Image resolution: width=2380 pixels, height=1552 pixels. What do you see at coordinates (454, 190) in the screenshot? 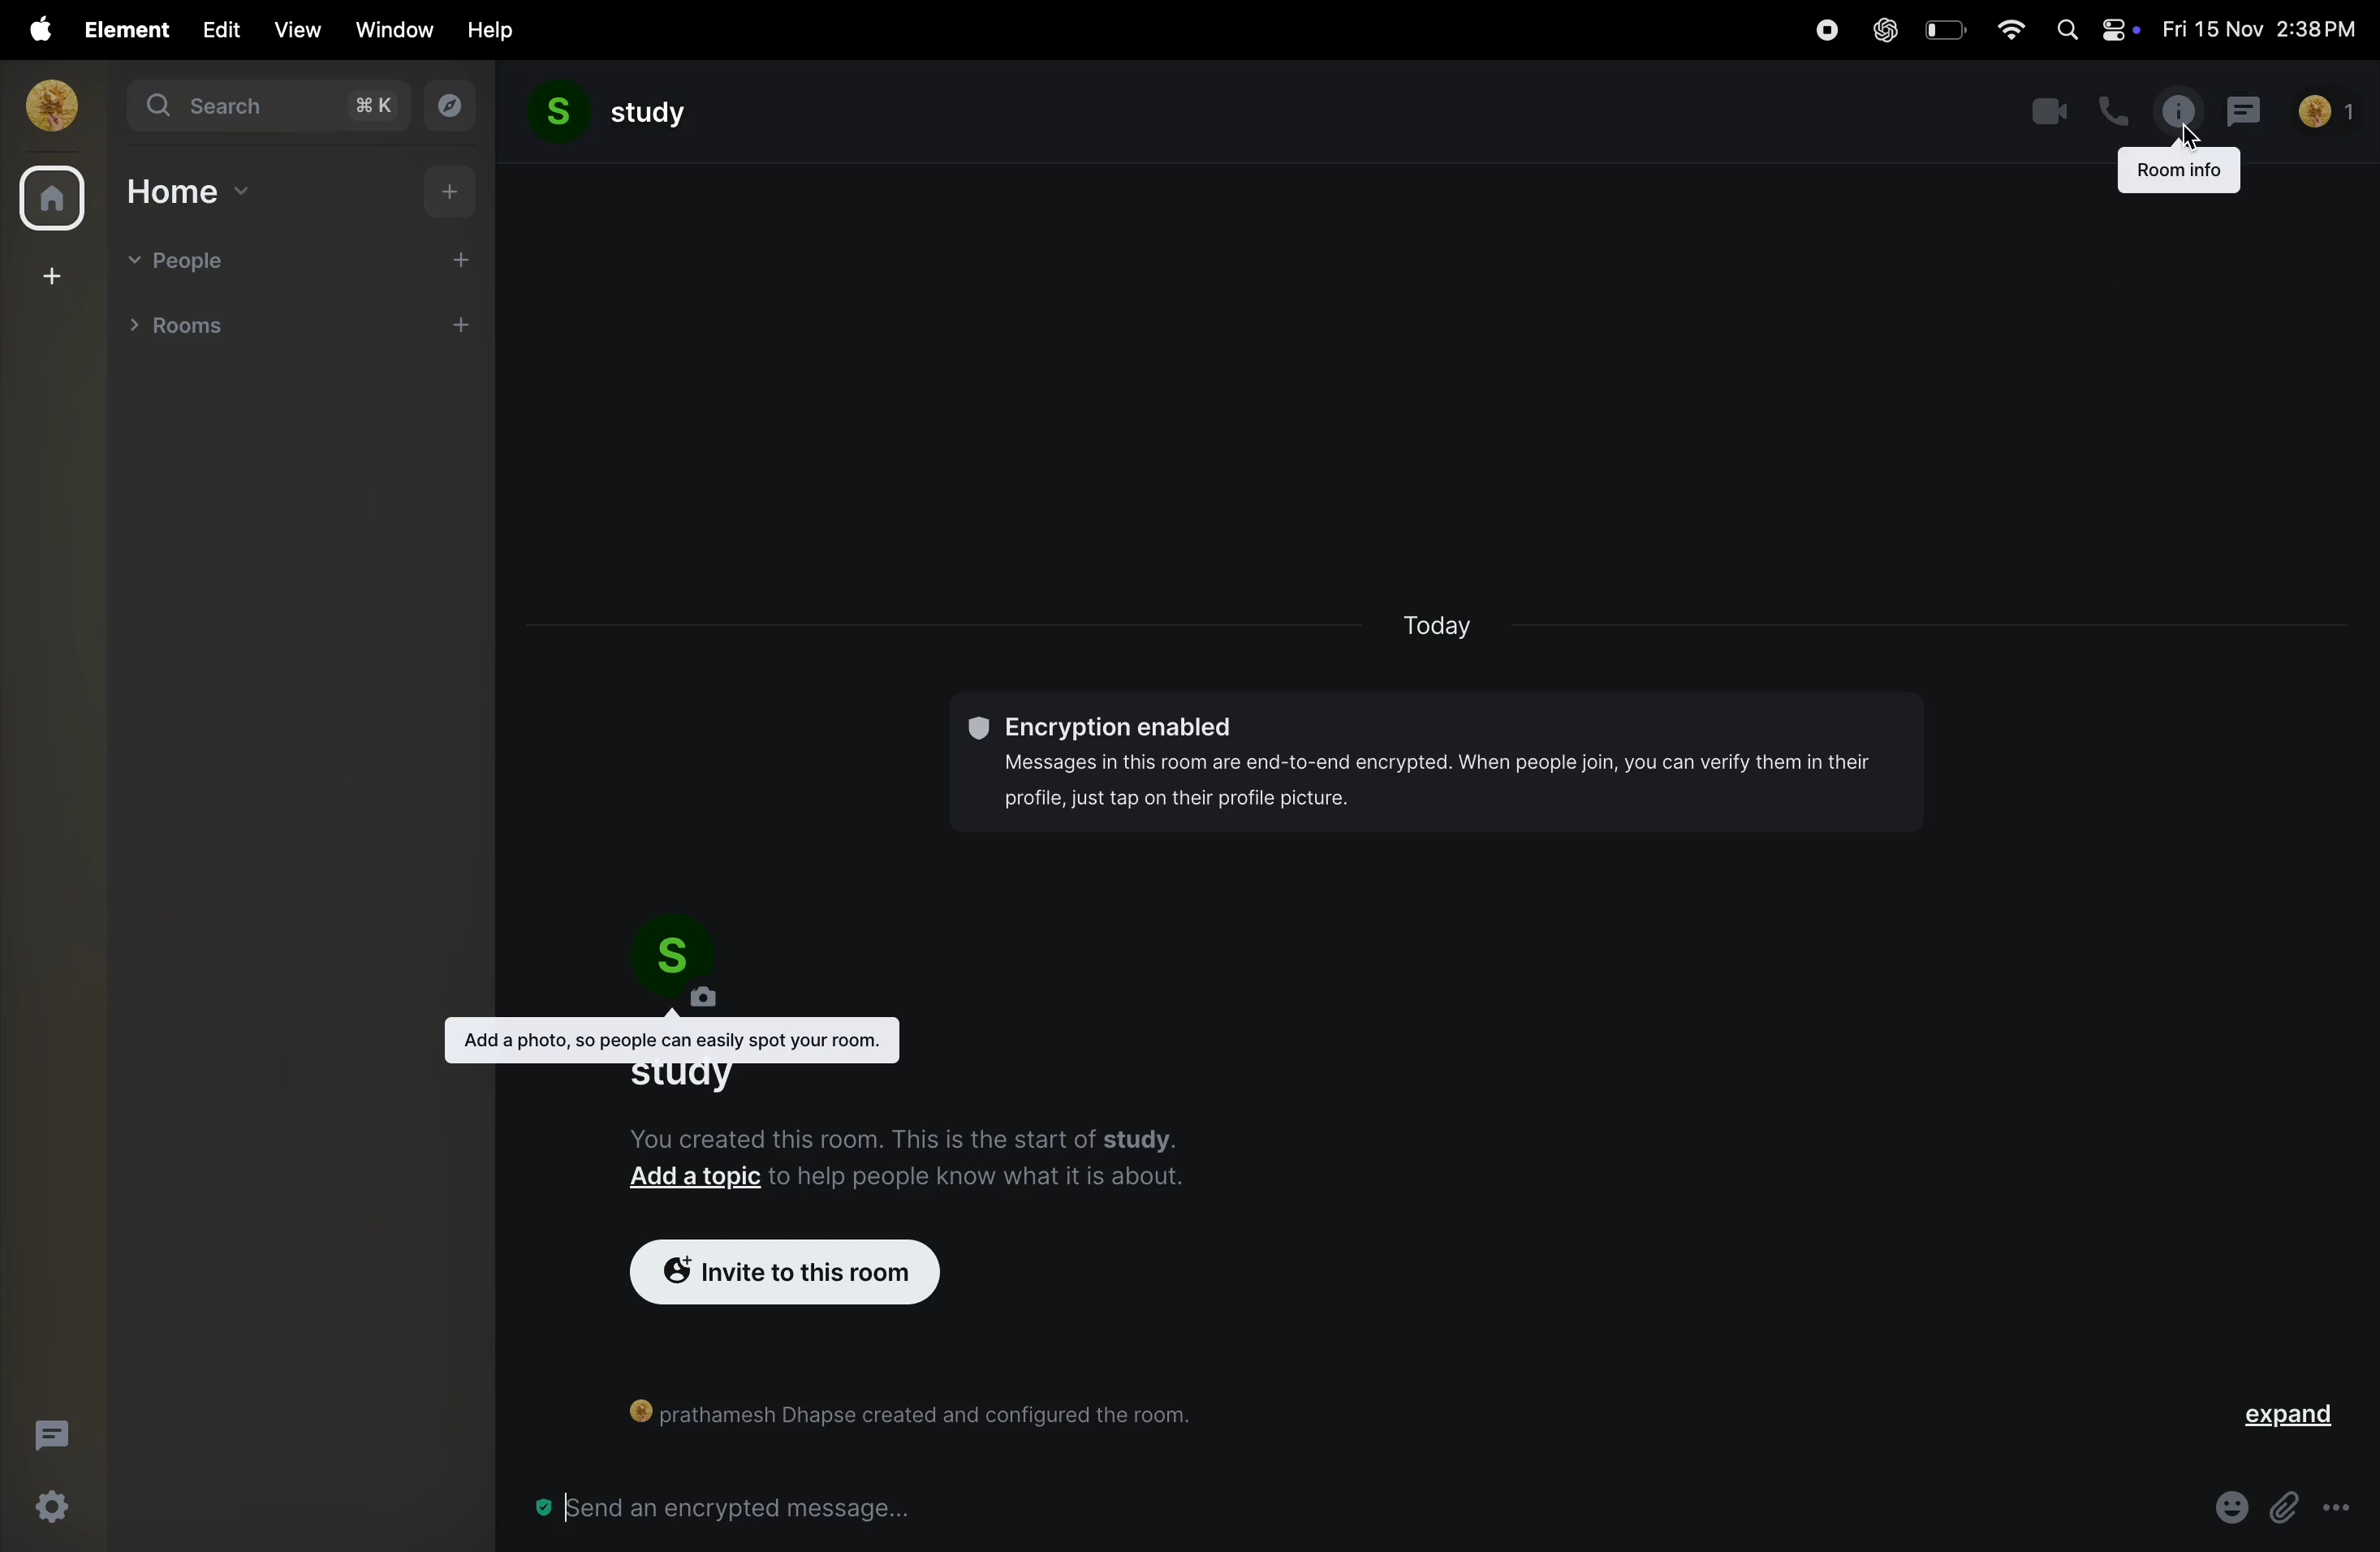
I see `add home` at bounding box center [454, 190].